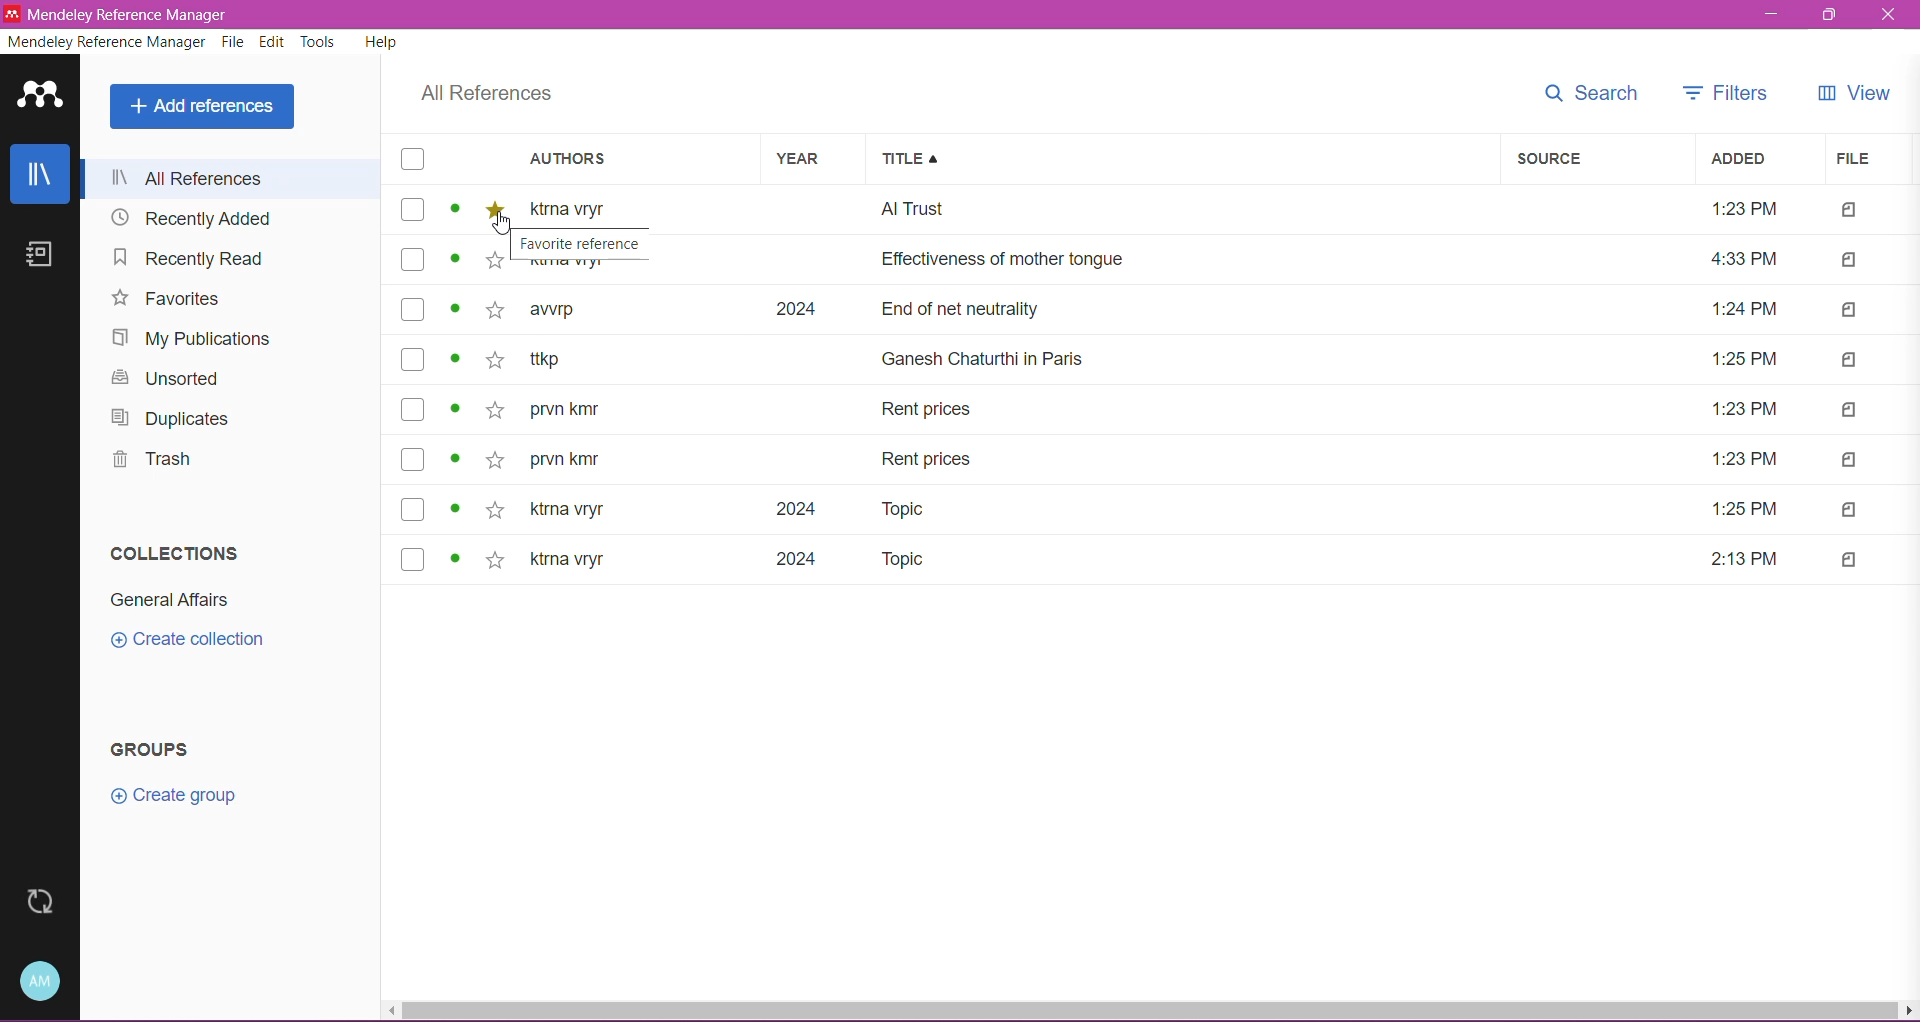 The width and height of the screenshot is (1920, 1022). Describe the element at coordinates (496, 411) in the screenshot. I see `Add to favorite` at that location.